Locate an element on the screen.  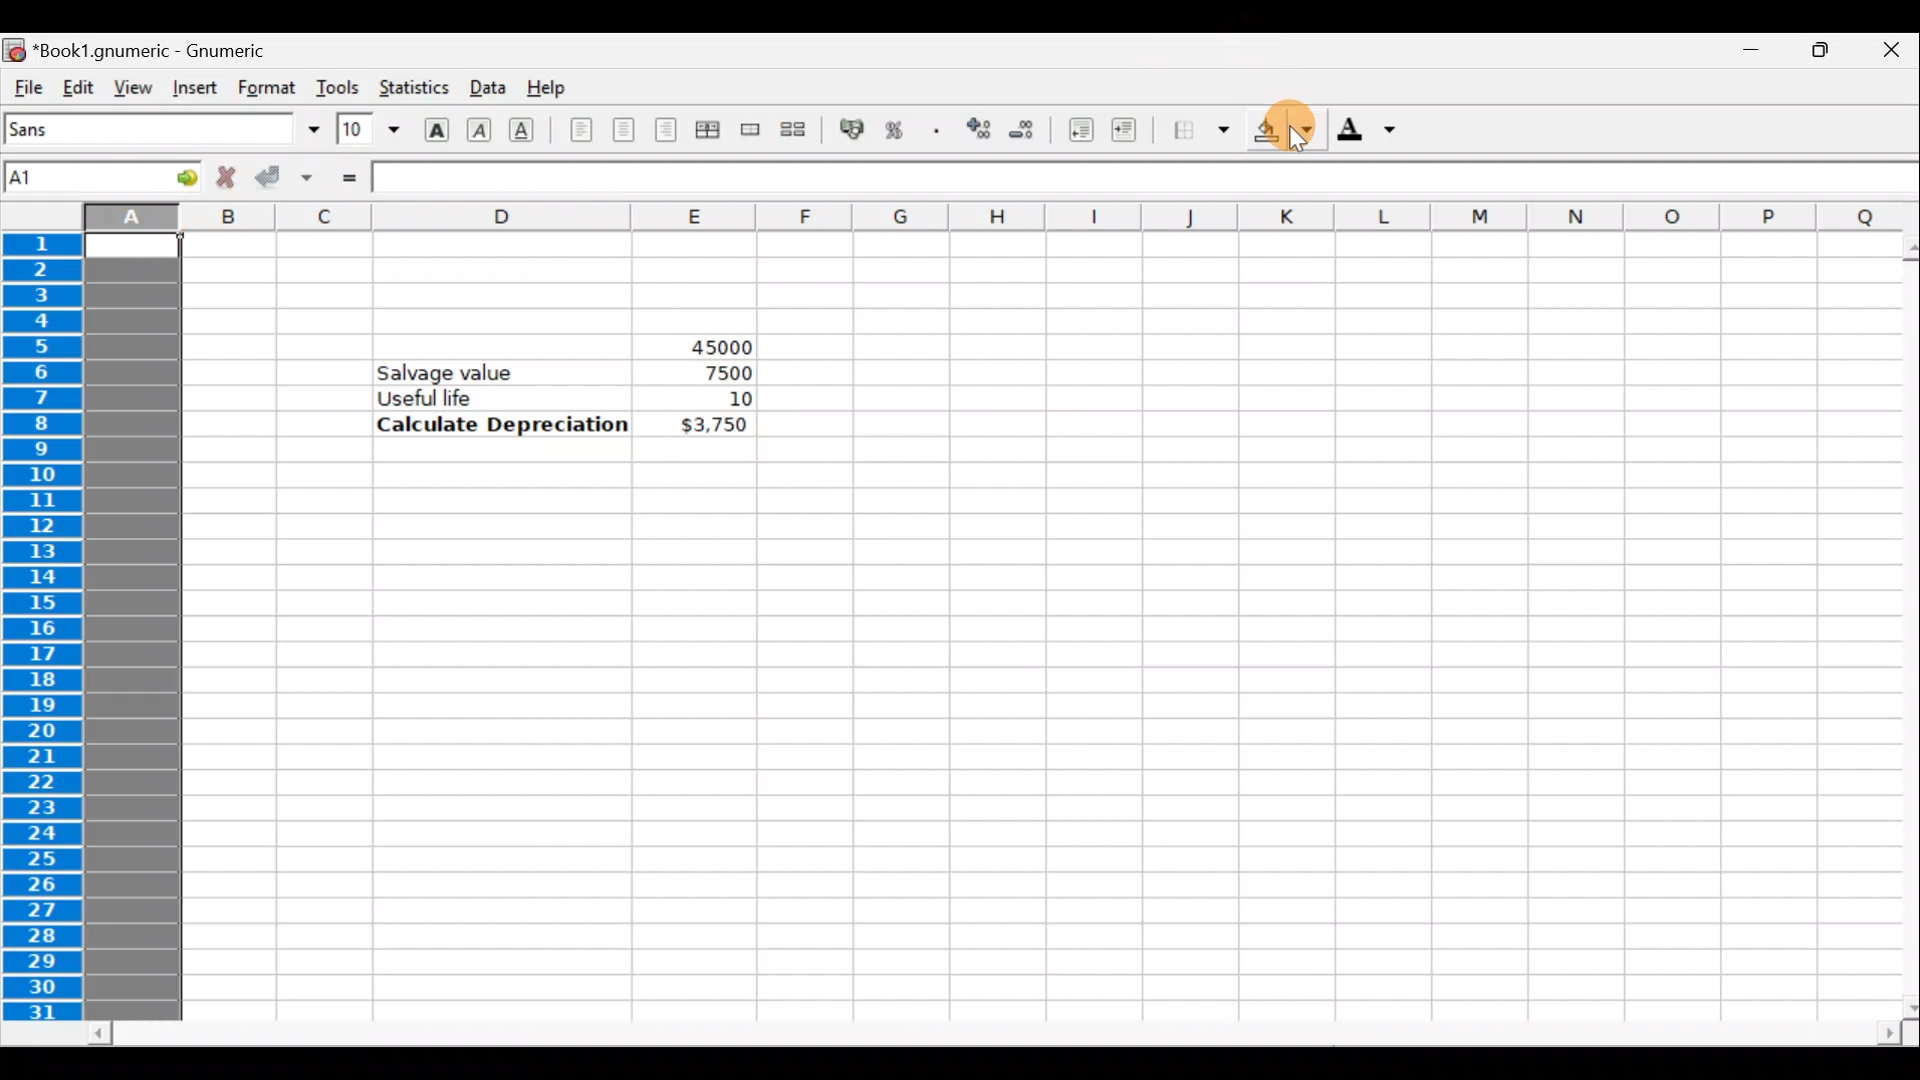
Foreground is located at coordinates (1373, 131).